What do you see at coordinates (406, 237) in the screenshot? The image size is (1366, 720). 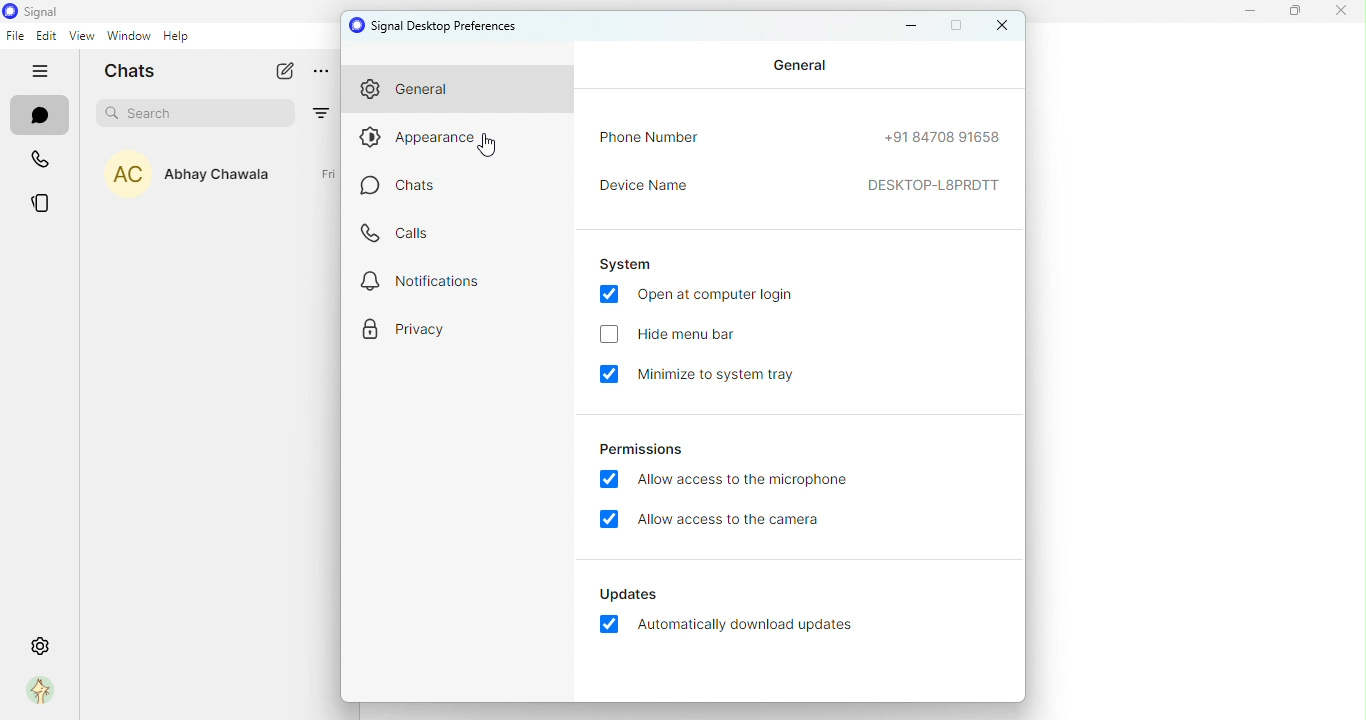 I see `calls` at bounding box center [406, 237].